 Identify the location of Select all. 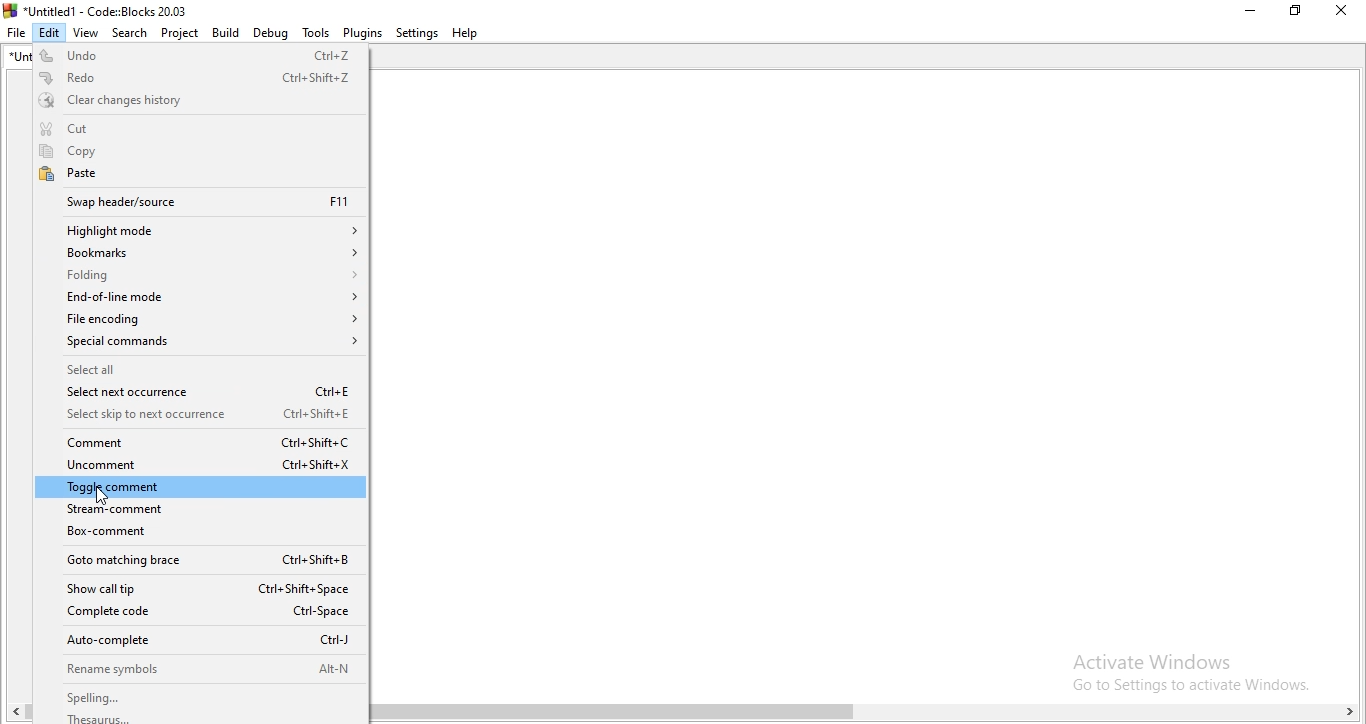
(198, 367).